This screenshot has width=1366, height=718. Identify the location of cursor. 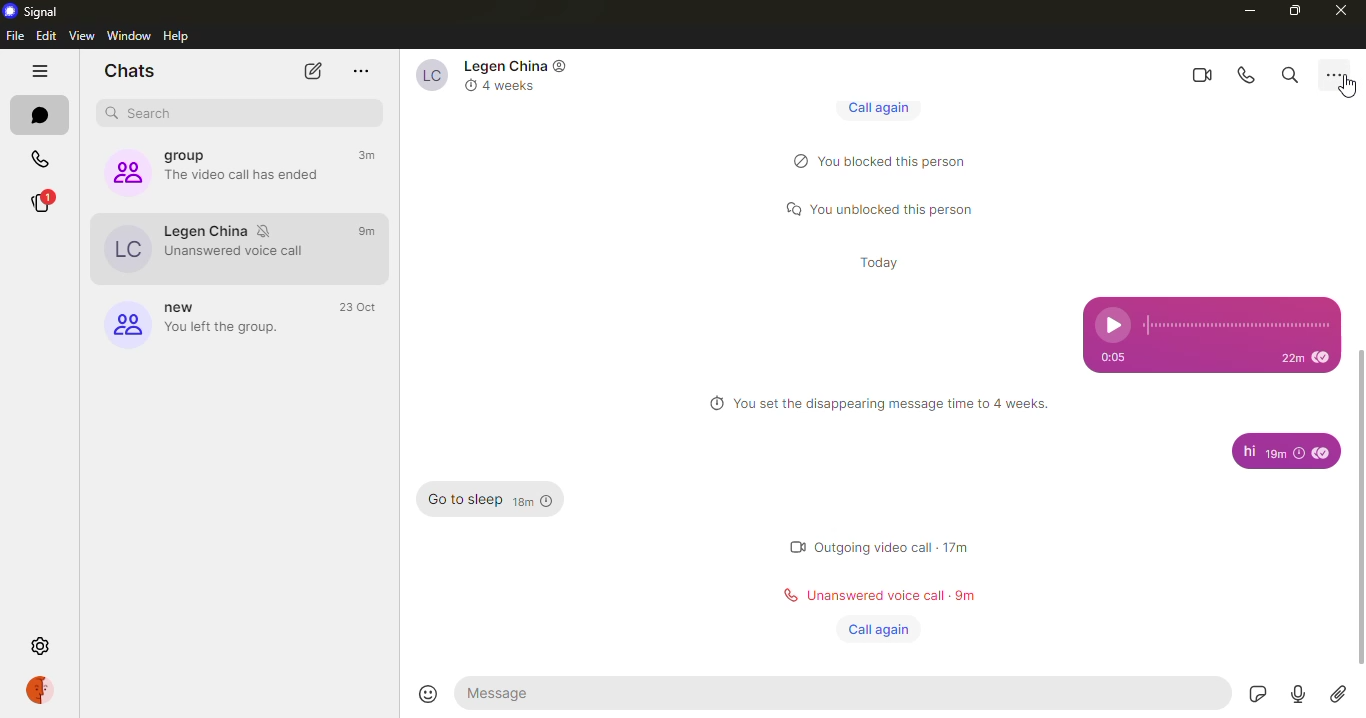
(1349, 88).